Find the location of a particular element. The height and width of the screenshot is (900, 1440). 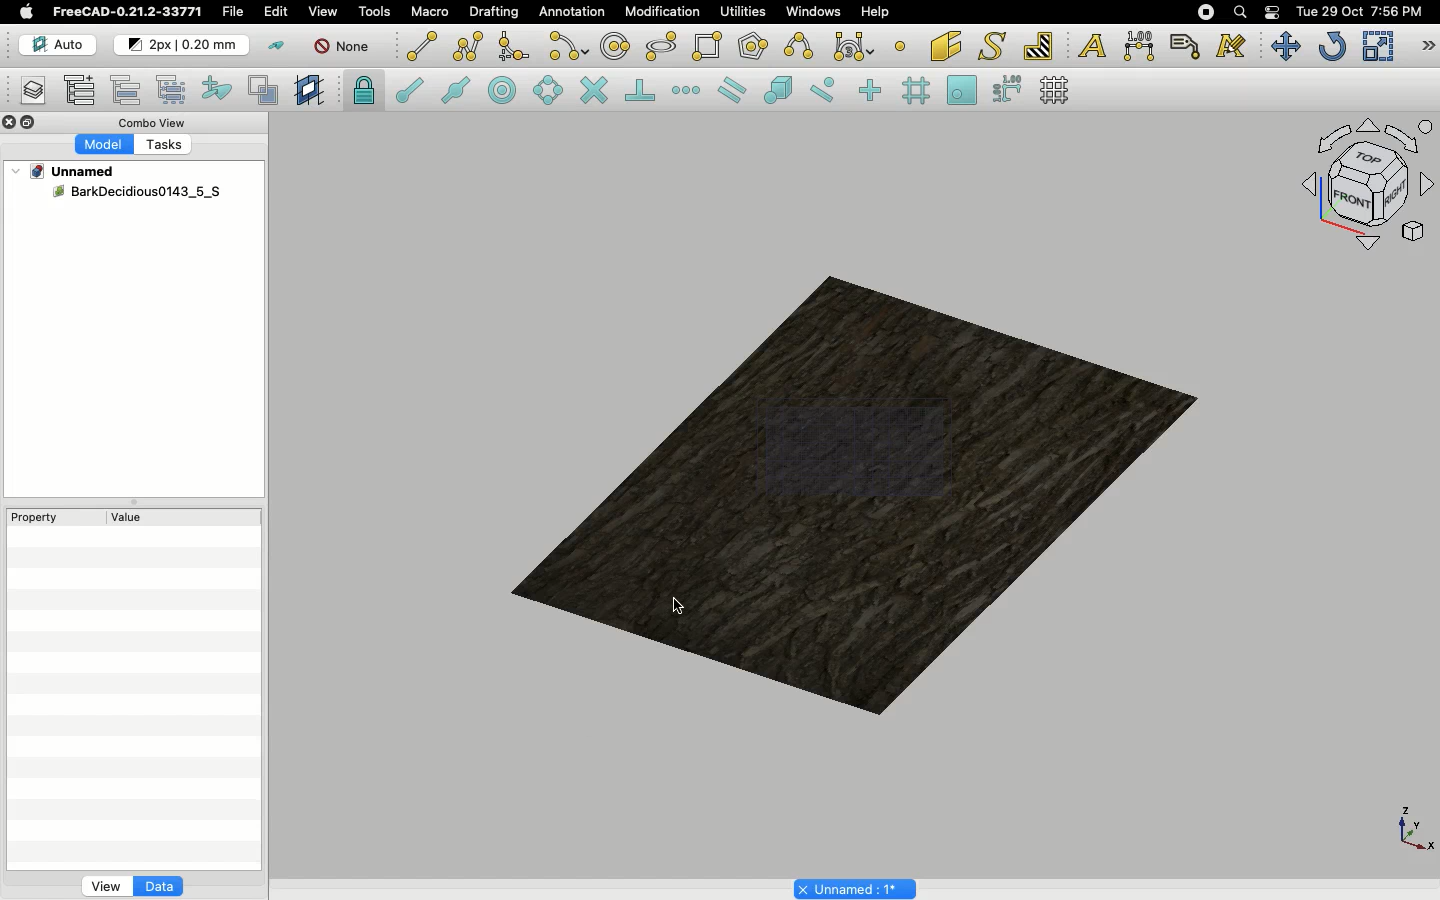

Snap midpoint is located at coordinates (457, 93).